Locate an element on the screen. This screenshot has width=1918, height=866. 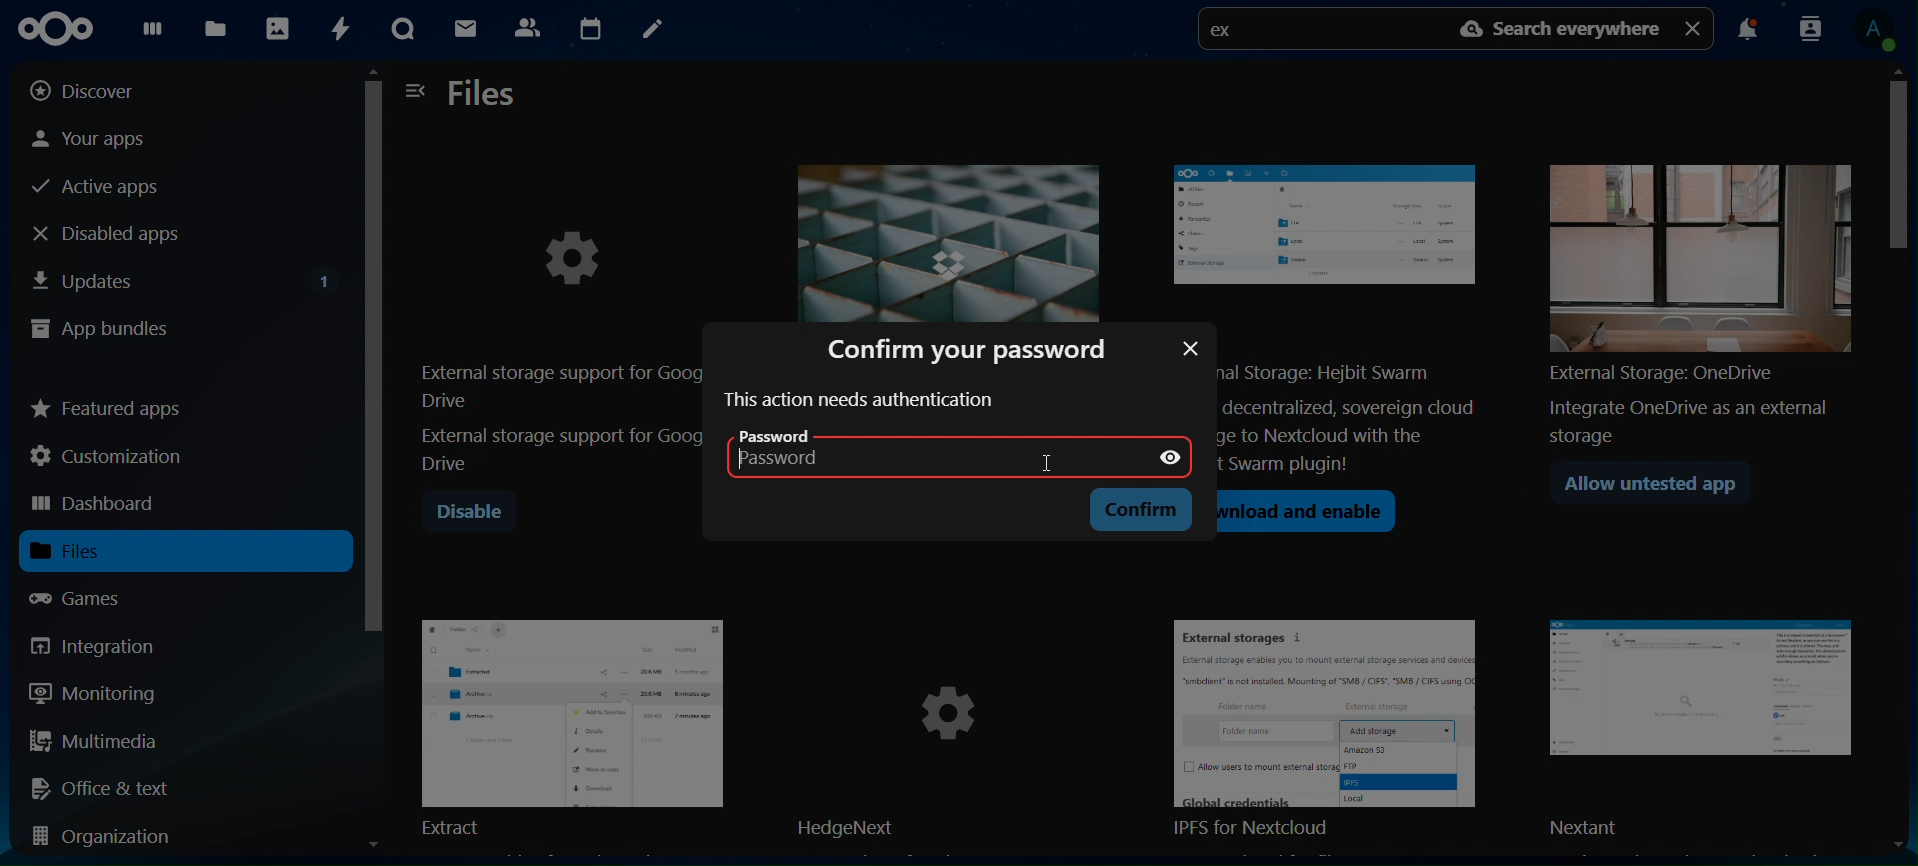
close is located at coordinates (1192, 348).